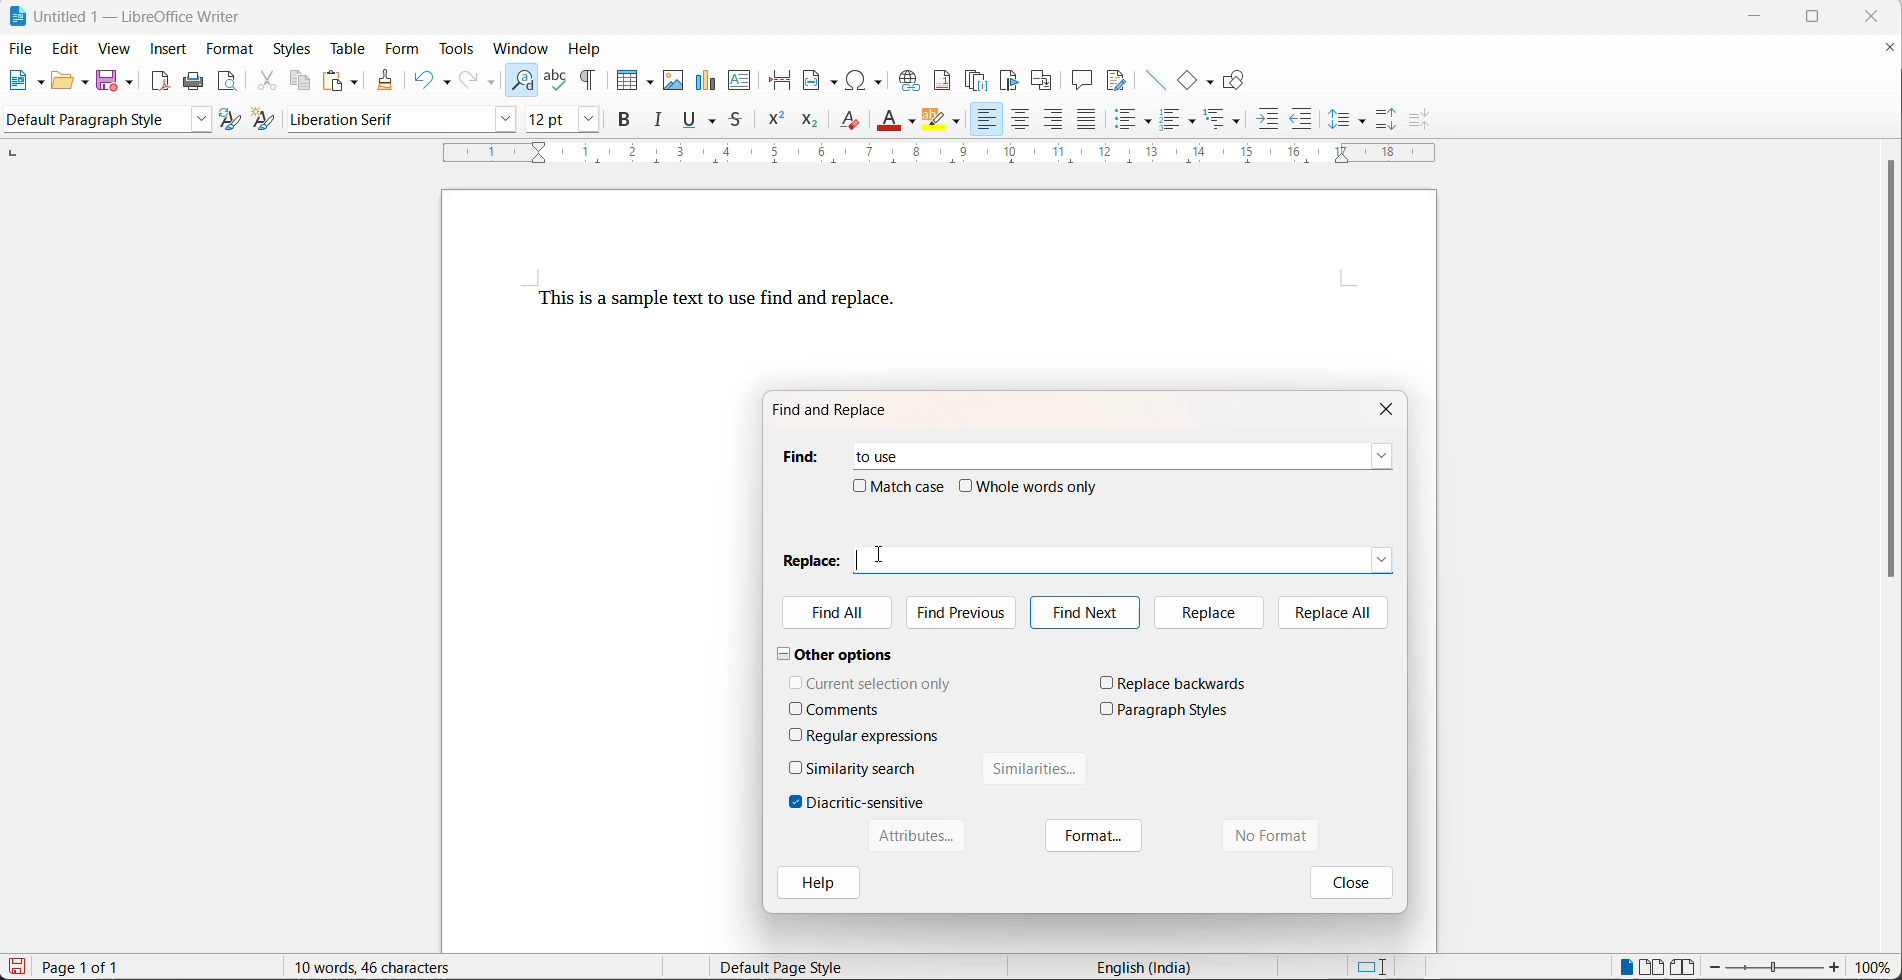  Describe the element at coordinates (67, 50) in the screenshot. I see `edit` at that location.